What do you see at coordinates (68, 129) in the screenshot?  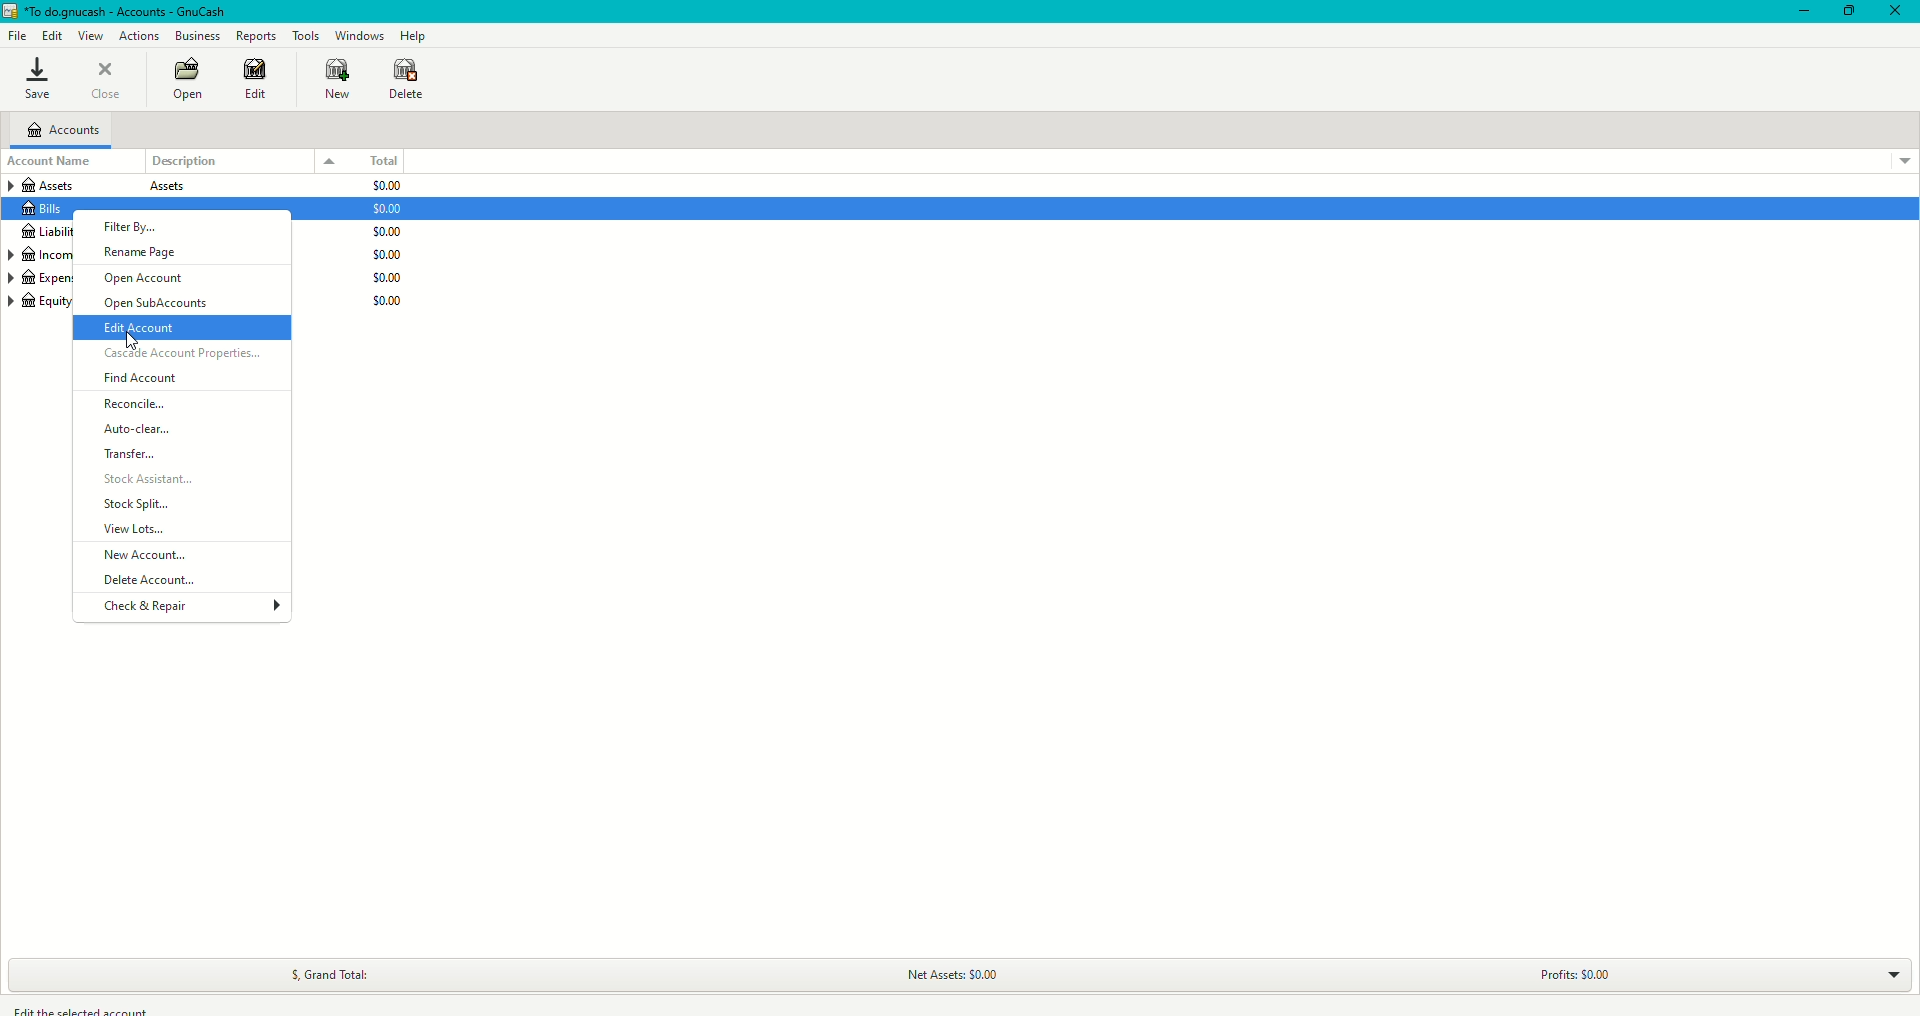 I see `Accounts` at bounding box center [68, 129].